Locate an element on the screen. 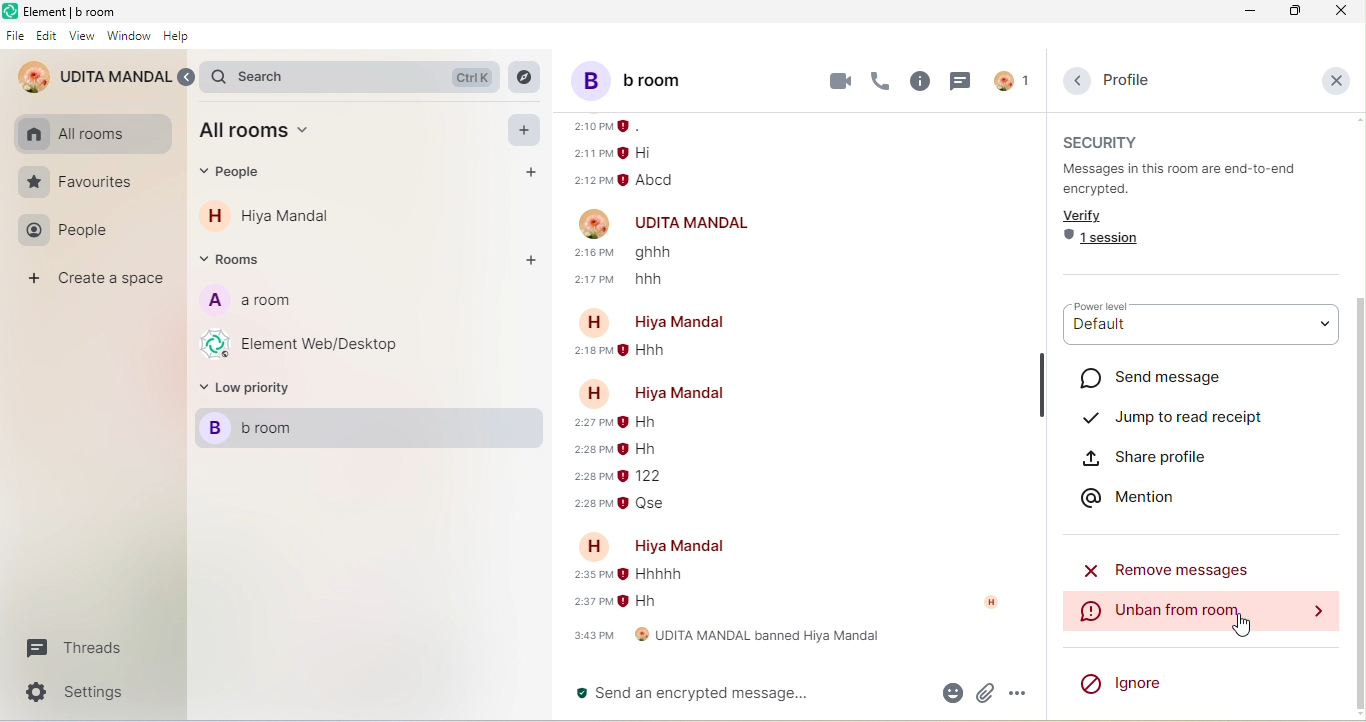 The height and width of the screenshot is (722, 1366). ignore is located at coordinates (1124, 680).